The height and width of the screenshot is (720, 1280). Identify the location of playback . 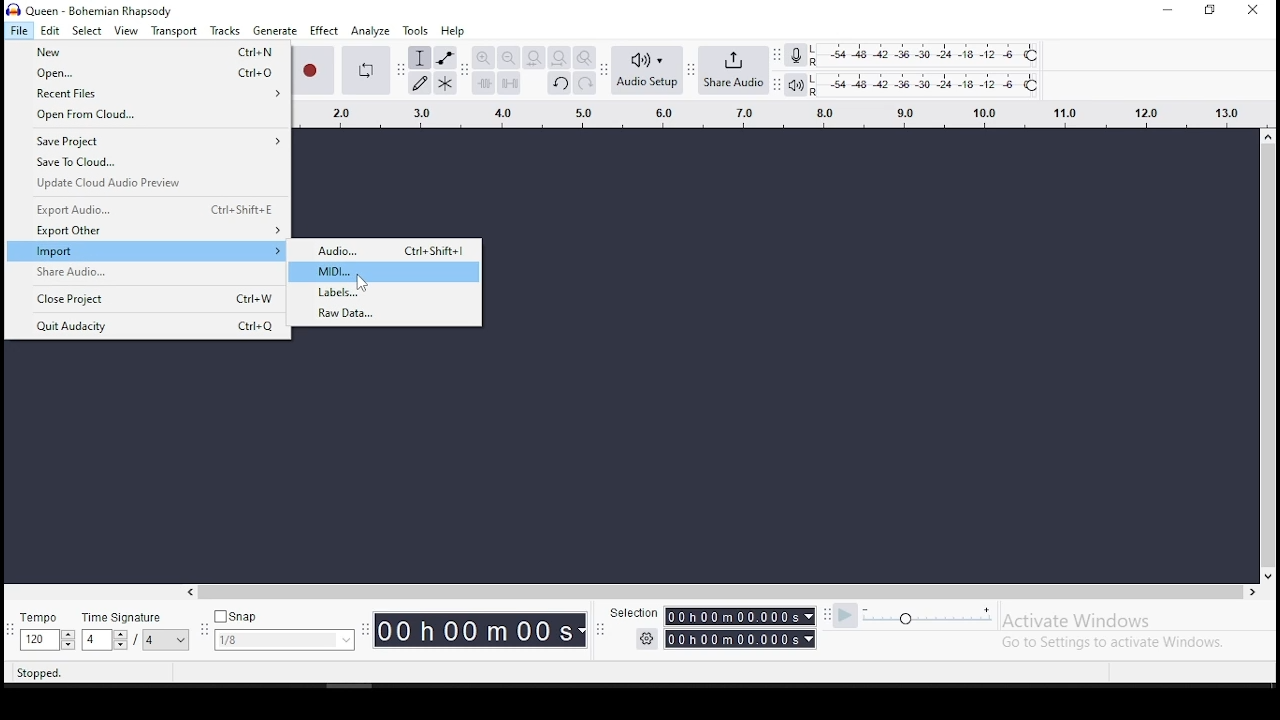
(797, 86).